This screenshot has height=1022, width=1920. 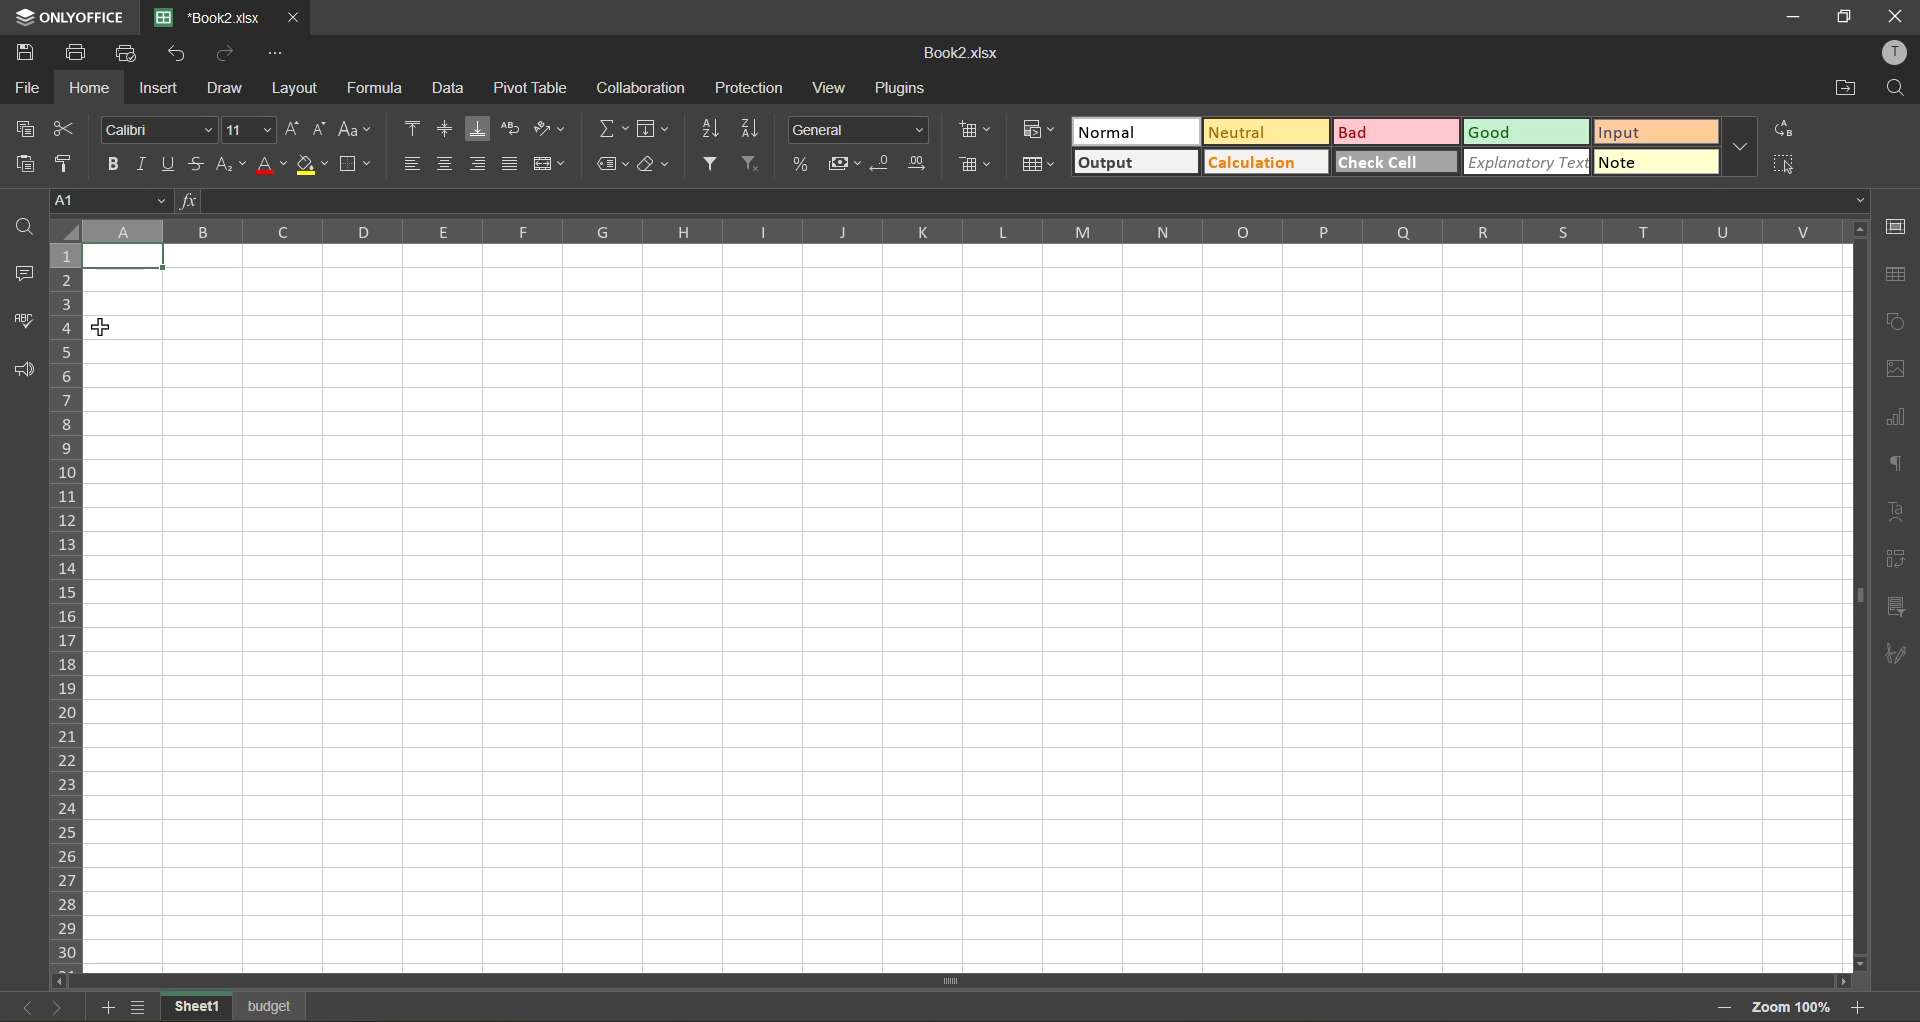 What do you see at coordinates (1740, 148) in the screenshot?
I see `more options` at bounding box center [1740, 148].